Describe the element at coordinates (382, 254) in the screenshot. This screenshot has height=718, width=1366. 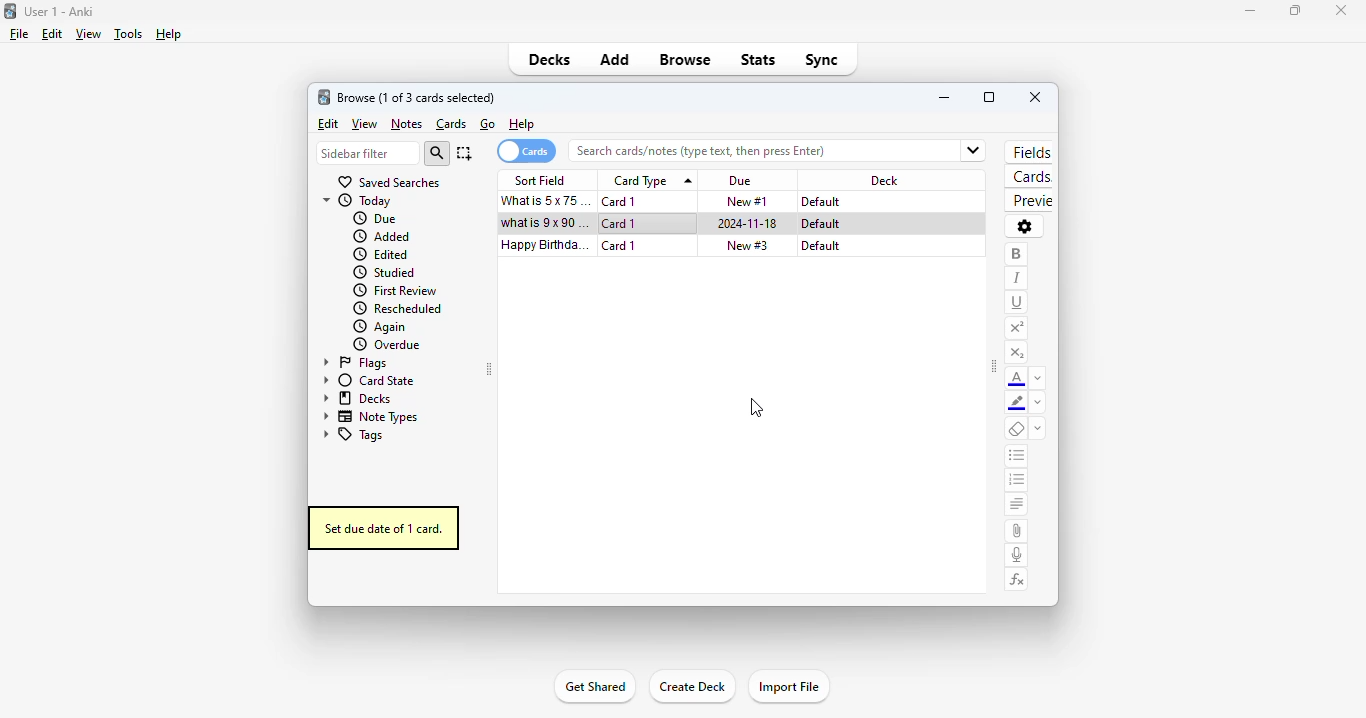
I see `edited` at that location.